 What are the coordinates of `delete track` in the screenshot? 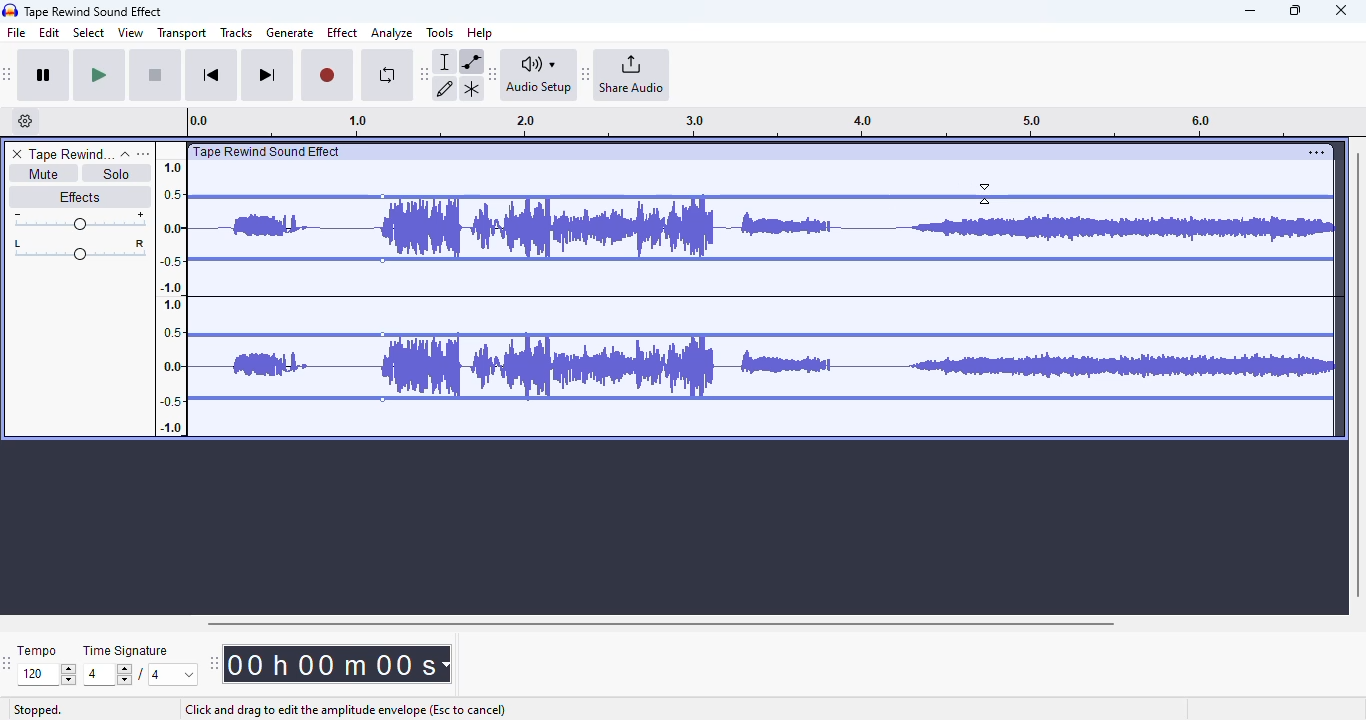 It's located at (17, 154).